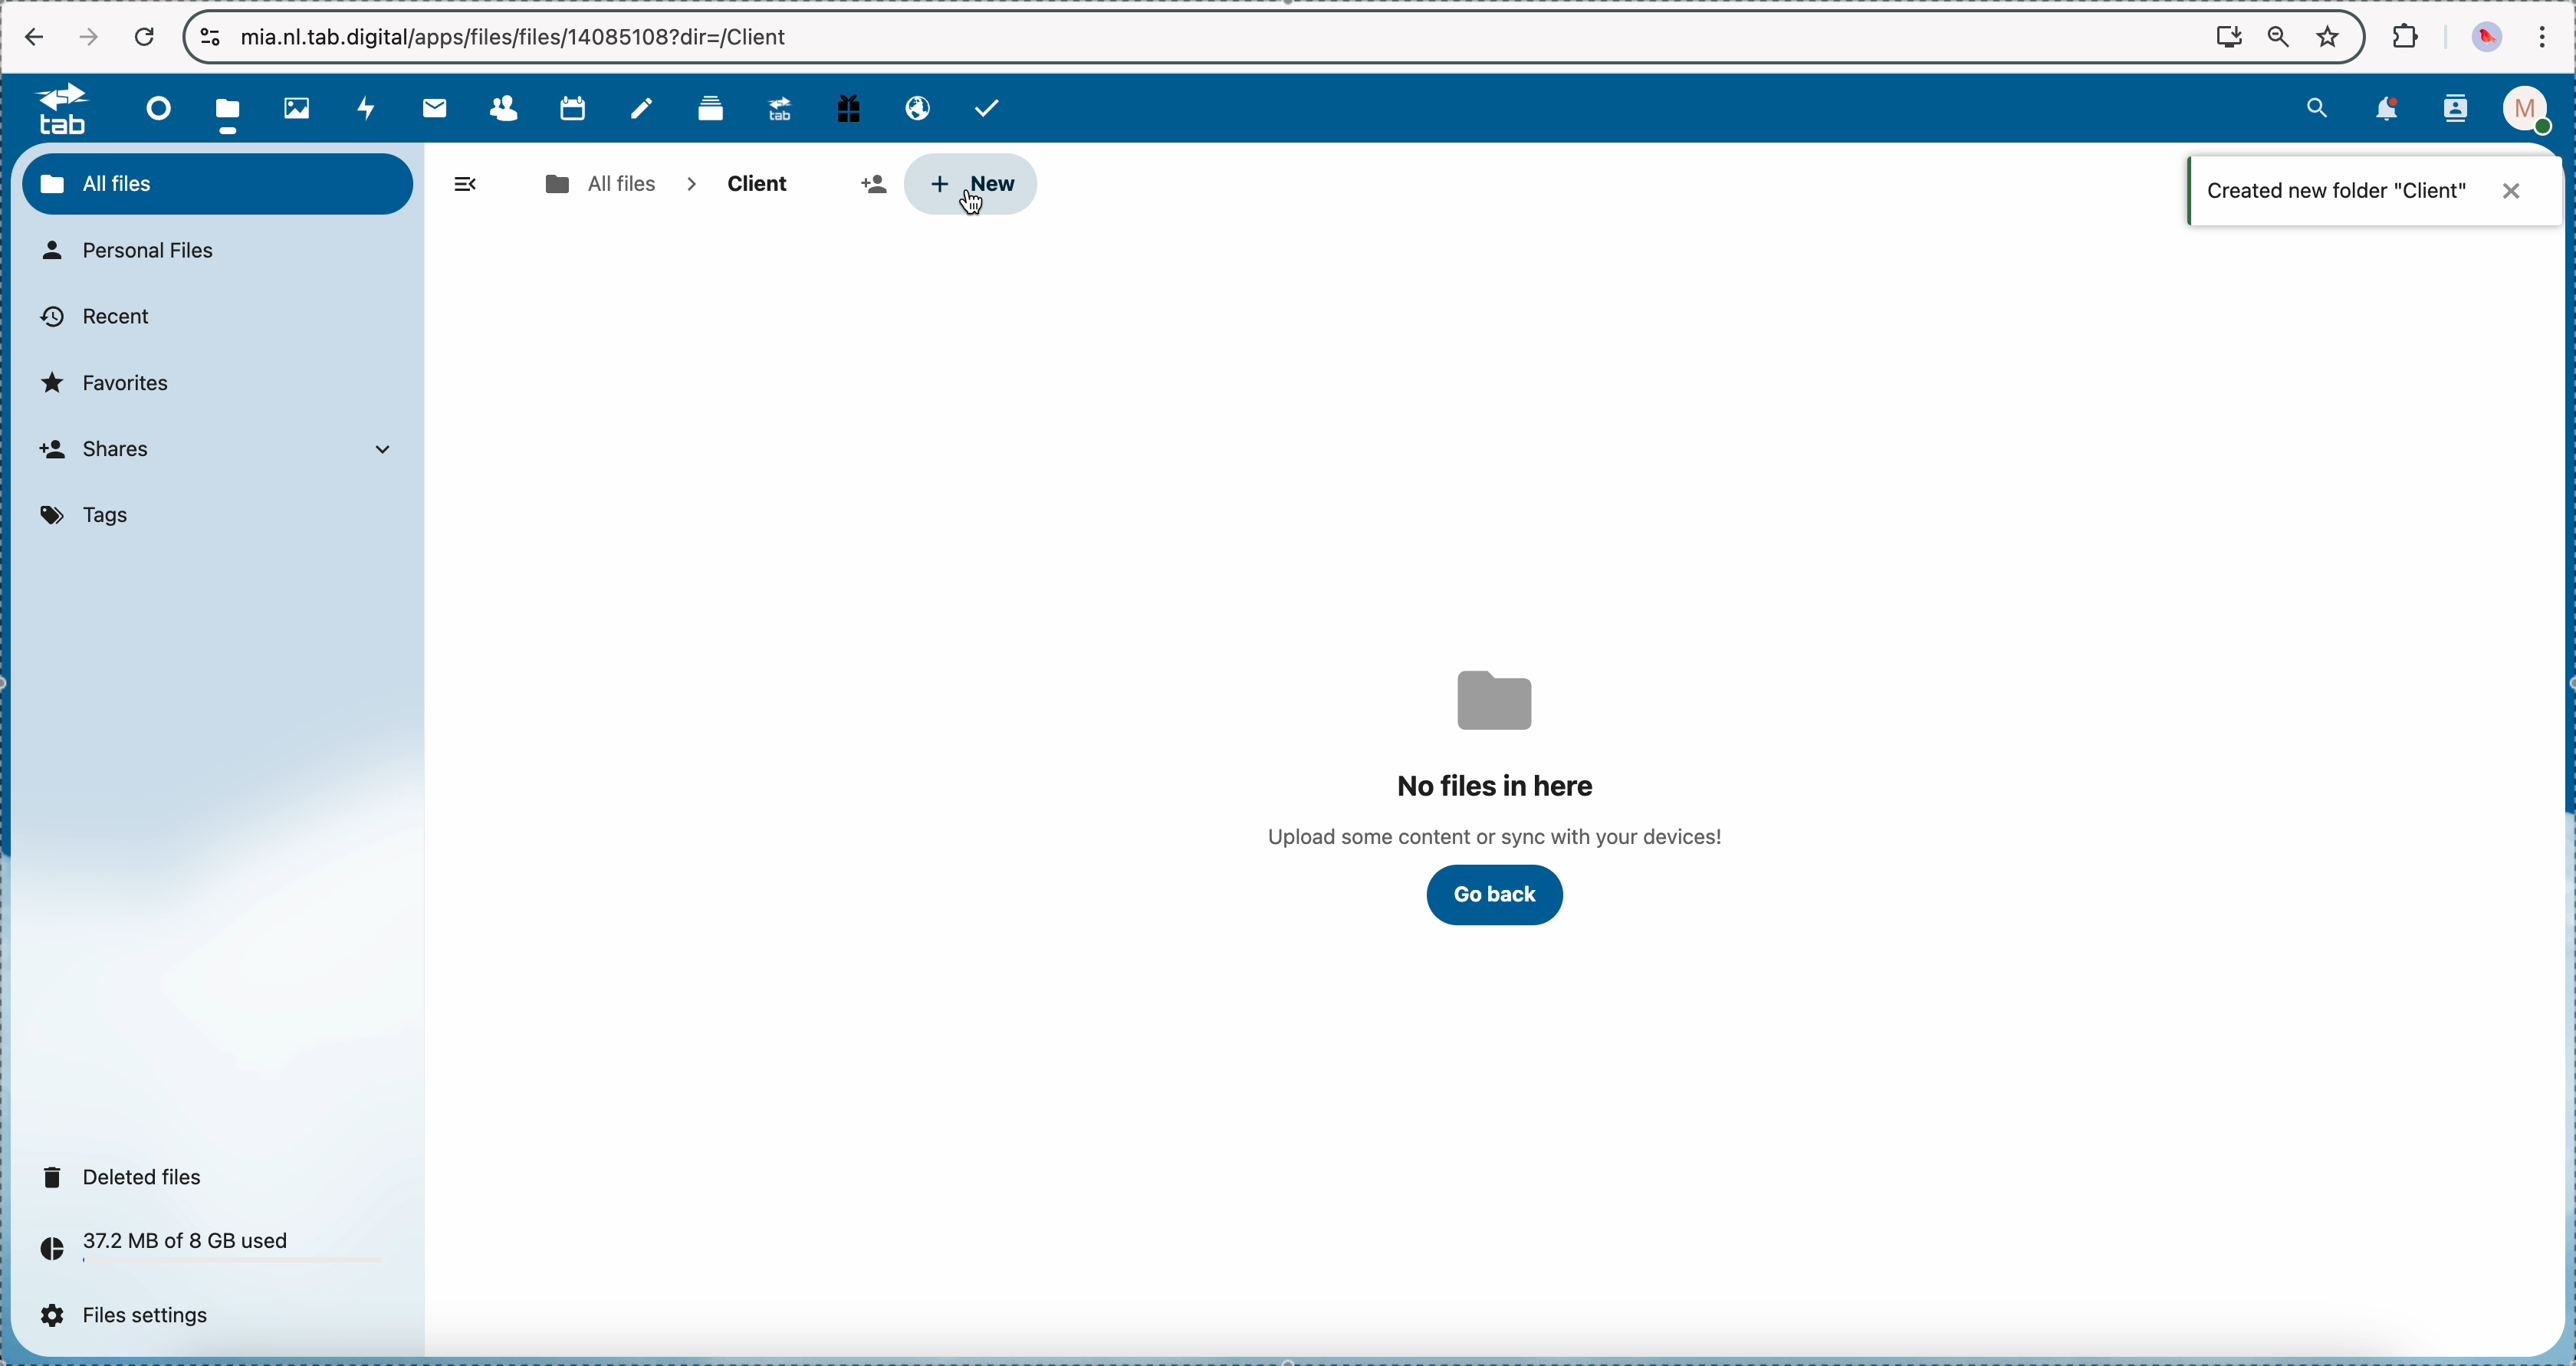 The height and width of the screenshot is (1366, 2576). Describe the element at coordinates (303, 109) in the screenshot. I see `photos` at that location.